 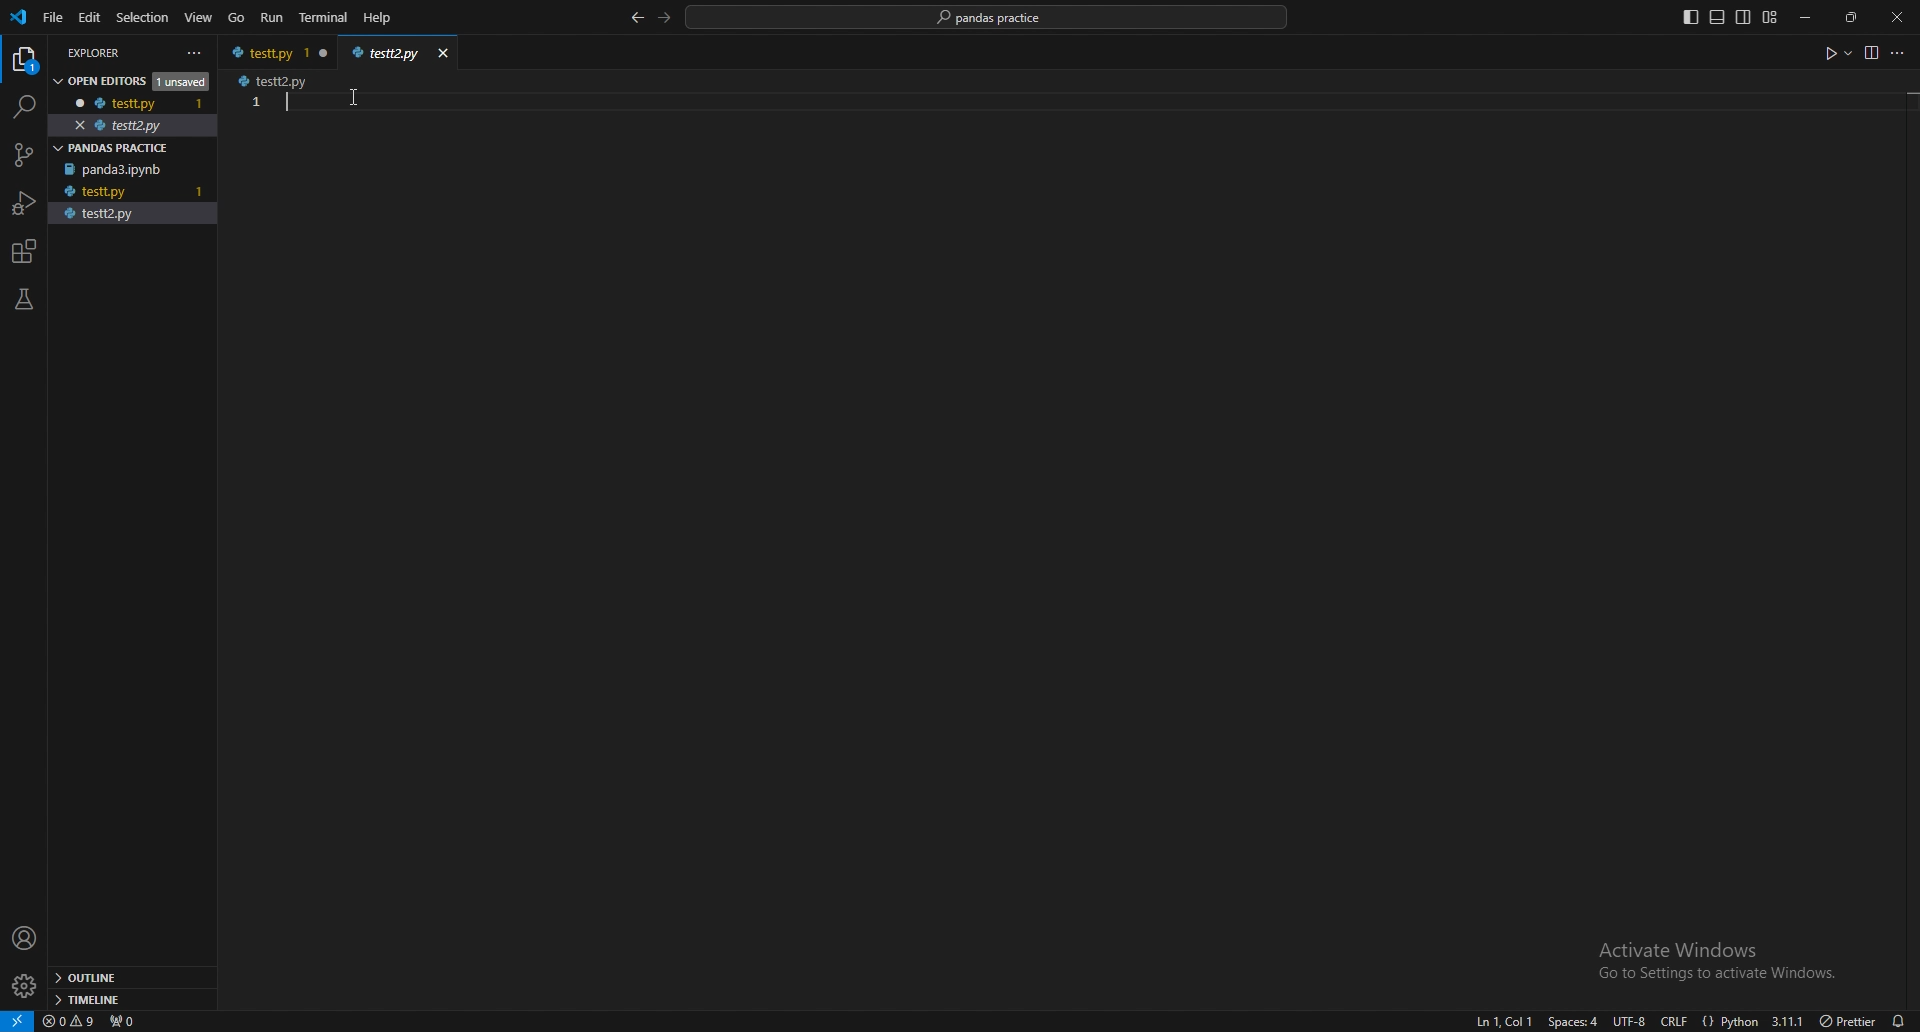 I want to click on settings, so click(x=277, y=80).